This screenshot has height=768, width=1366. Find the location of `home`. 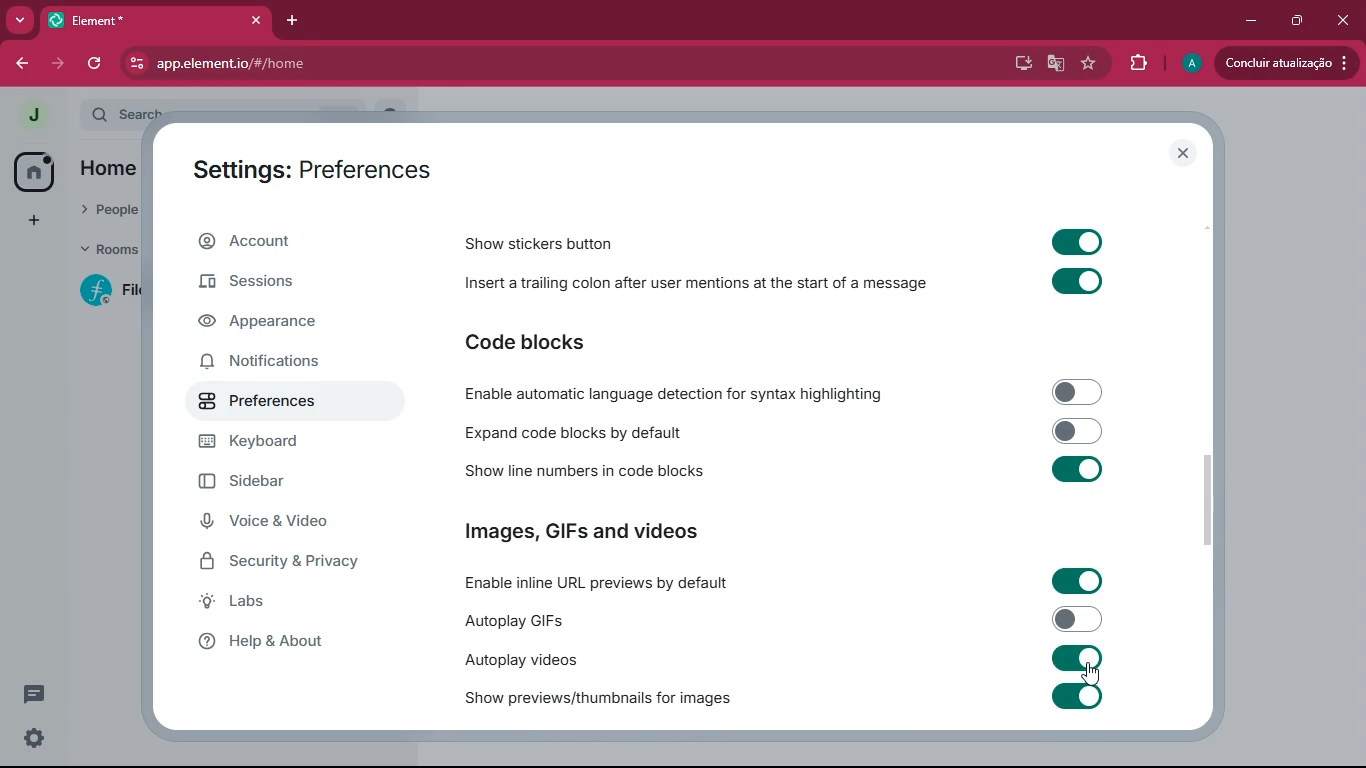

home is located at coordinates (107, 171).